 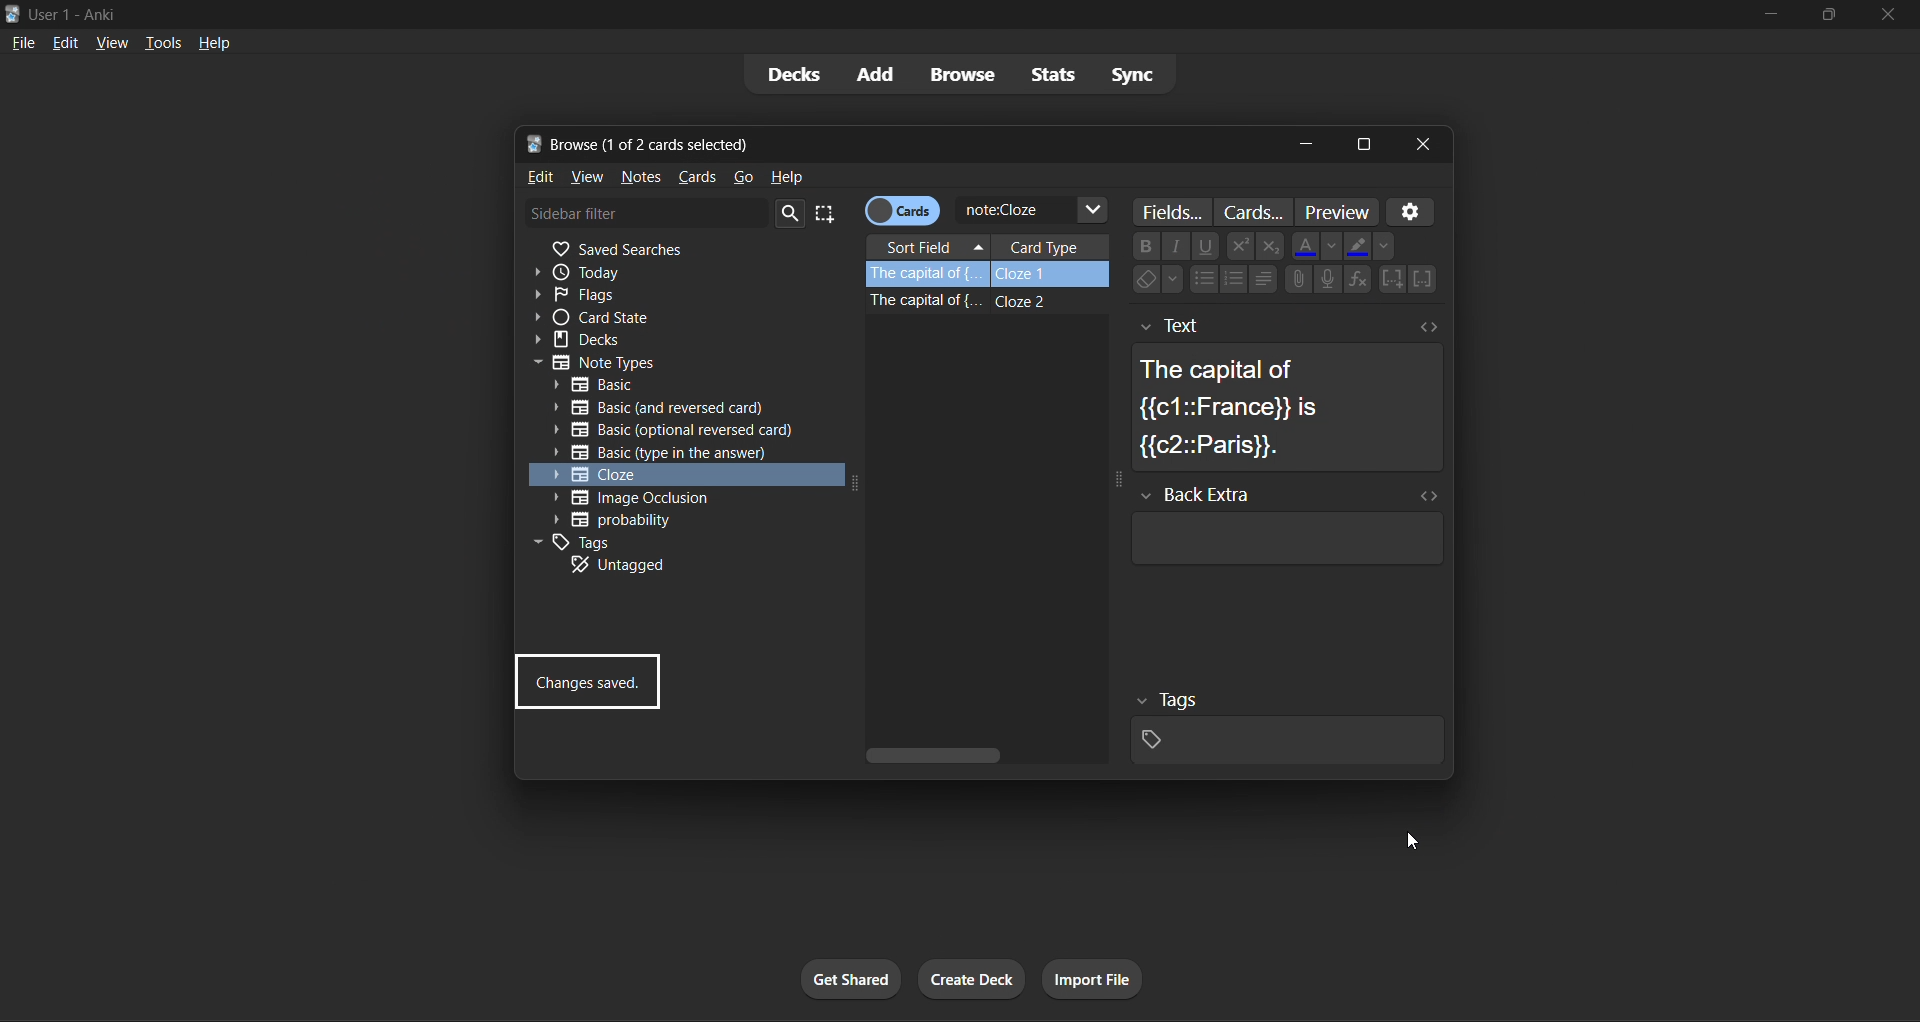 I want to click on today filter expand, so click(x=690, y=271).